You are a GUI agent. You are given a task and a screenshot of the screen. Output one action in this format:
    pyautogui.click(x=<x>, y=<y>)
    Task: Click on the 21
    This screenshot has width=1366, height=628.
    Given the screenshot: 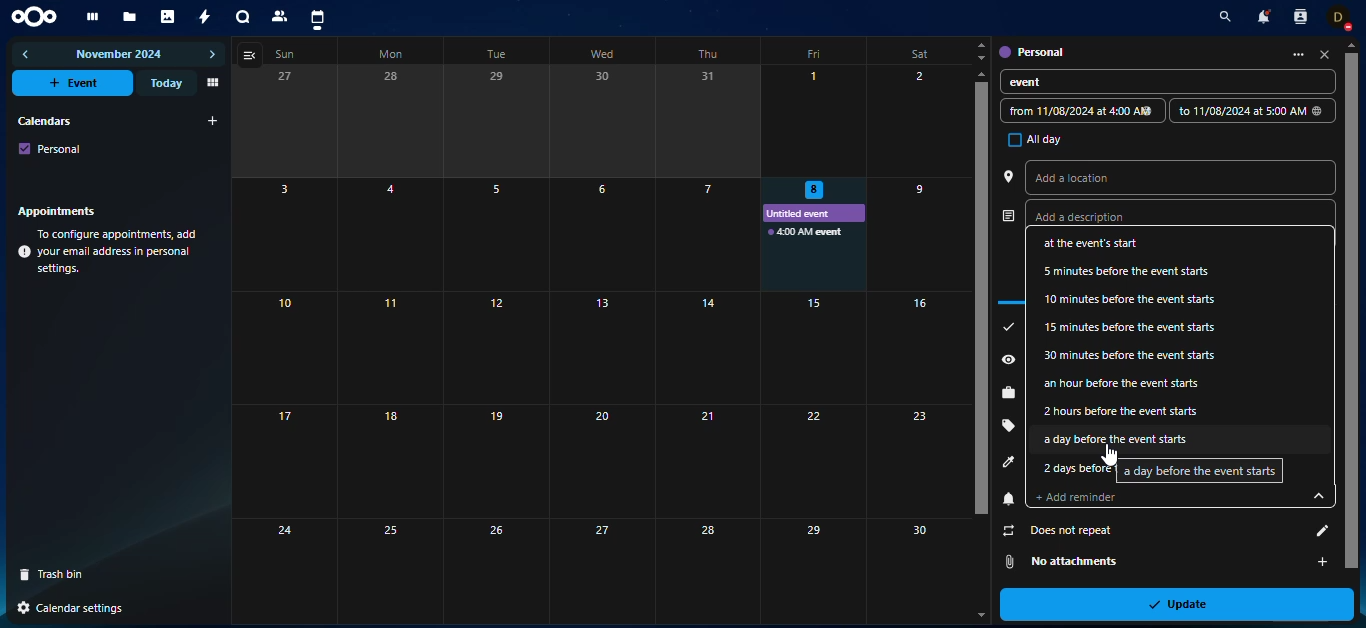 What is the action you would take?
    pyautogui.click(x=707, y=460)
    